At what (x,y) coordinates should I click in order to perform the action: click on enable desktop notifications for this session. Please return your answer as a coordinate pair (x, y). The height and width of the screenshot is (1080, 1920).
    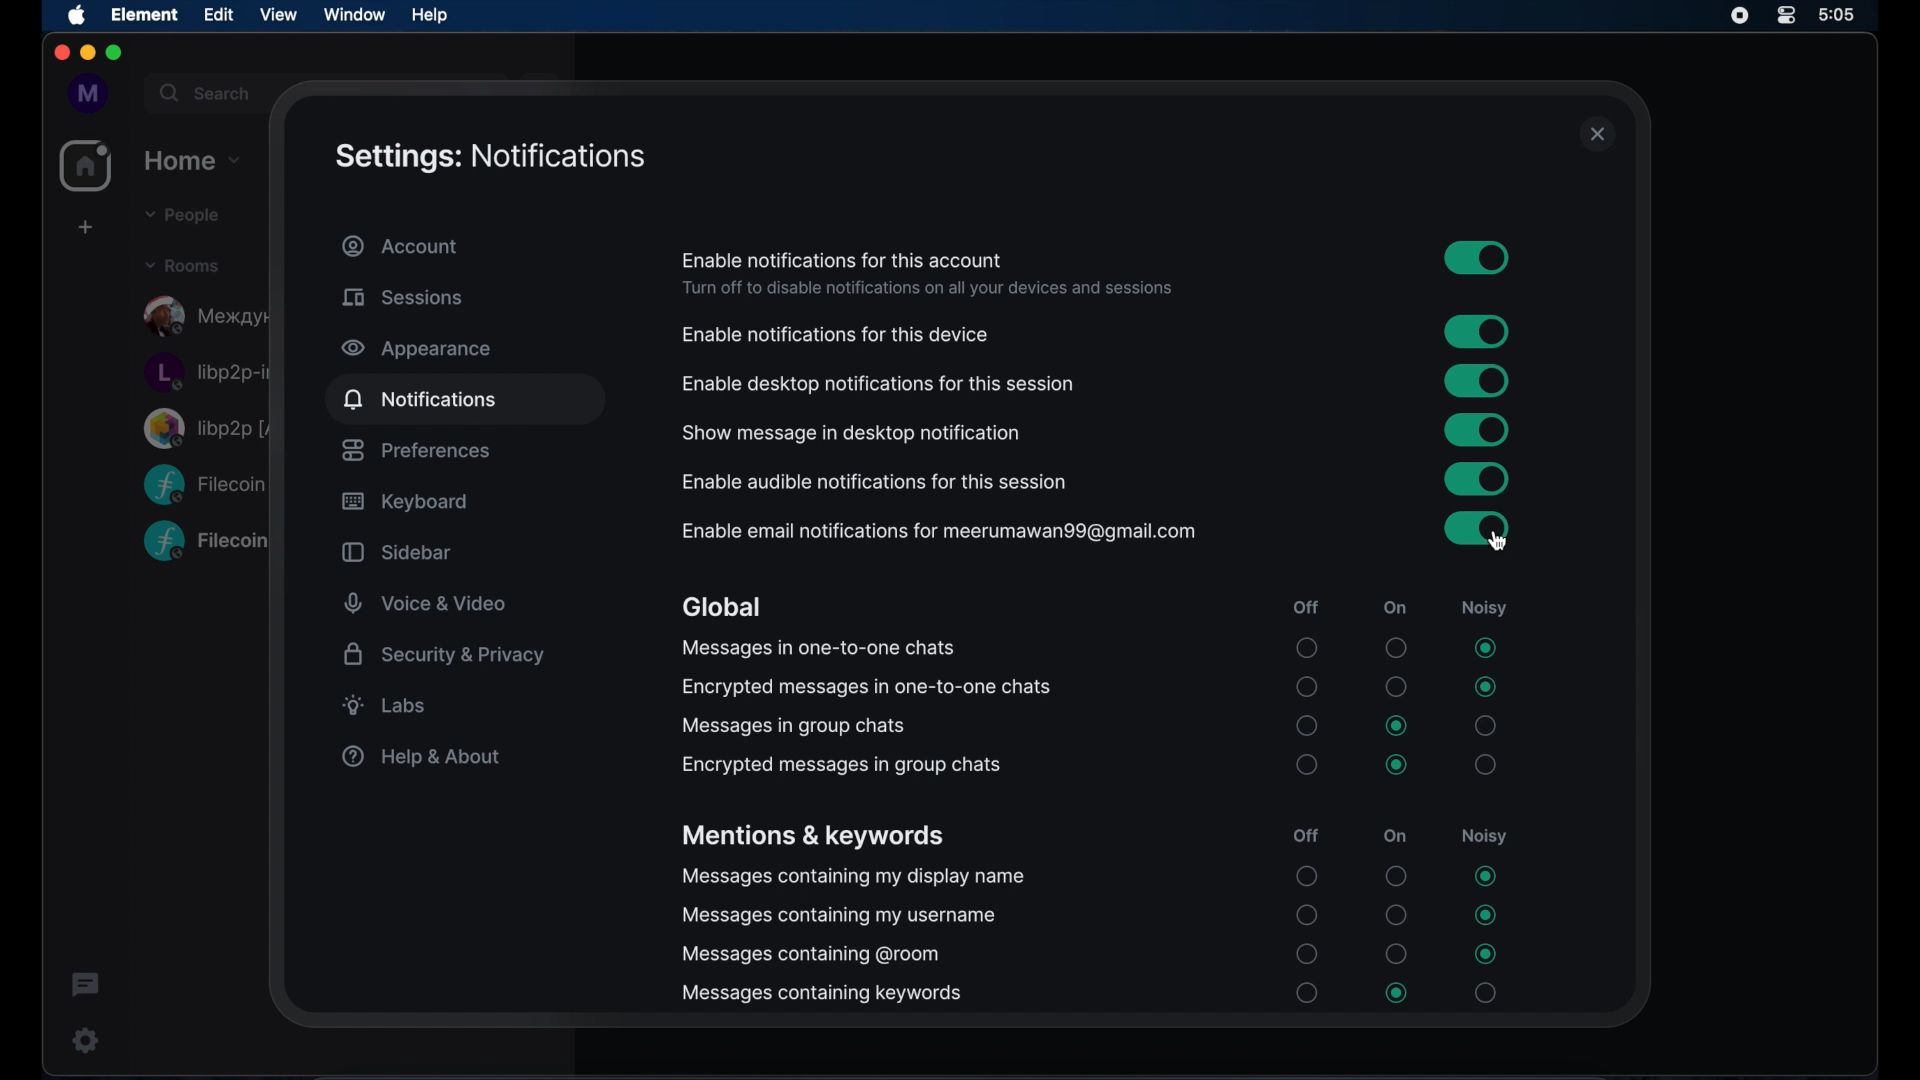
    Looking at the image, I should click on (878, 384).